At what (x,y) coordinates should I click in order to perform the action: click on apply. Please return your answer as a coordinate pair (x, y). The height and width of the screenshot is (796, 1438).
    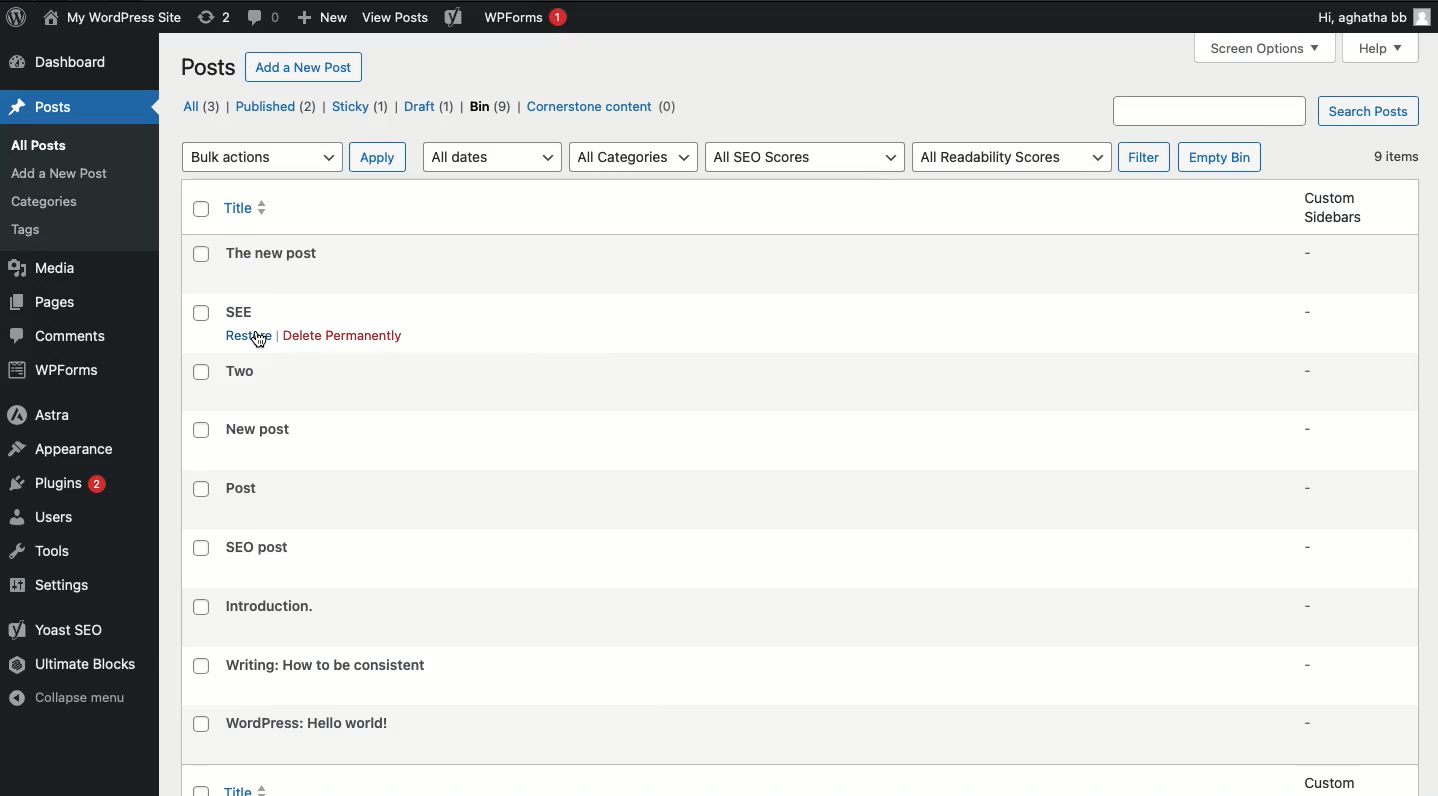
    Looking at the image, I should click on (378, 156).